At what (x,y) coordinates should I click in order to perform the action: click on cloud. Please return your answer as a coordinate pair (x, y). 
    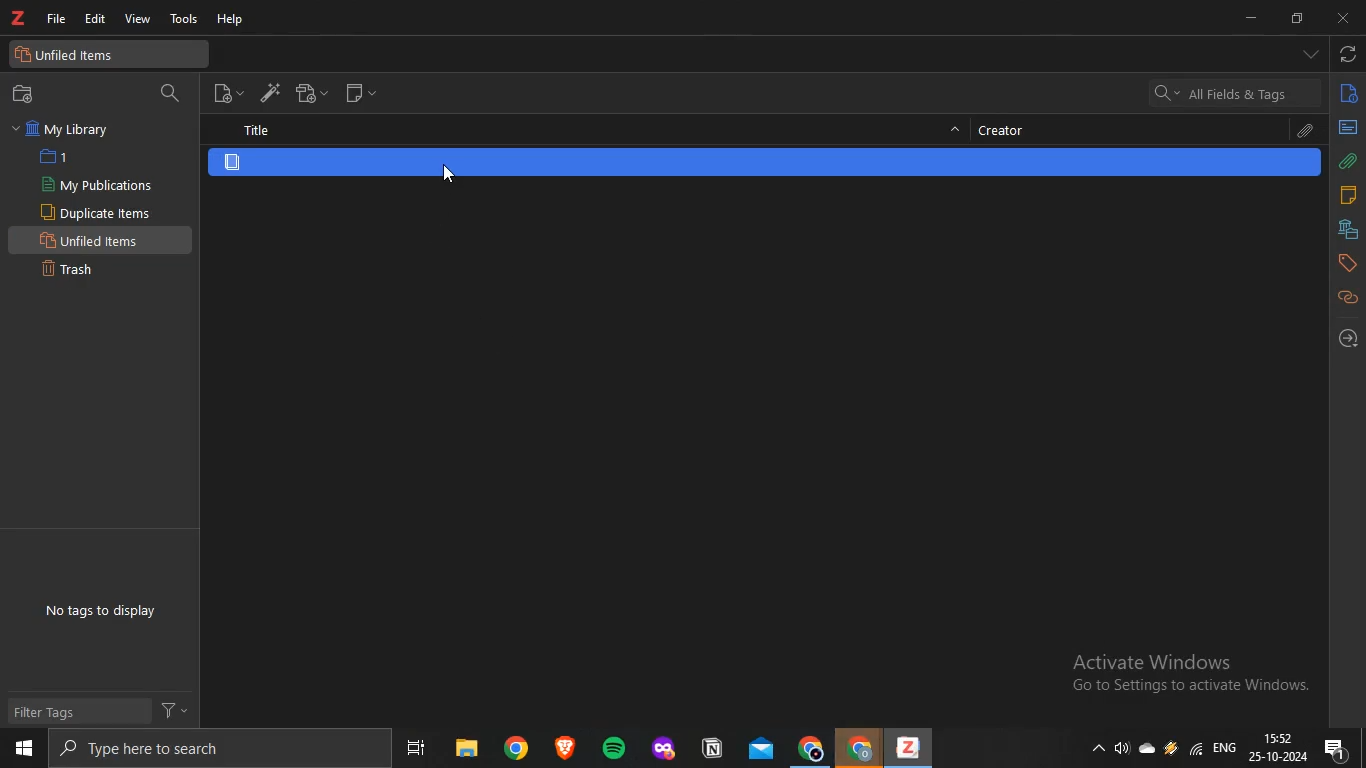
    Looking at the image, I should click on (1150, 746).